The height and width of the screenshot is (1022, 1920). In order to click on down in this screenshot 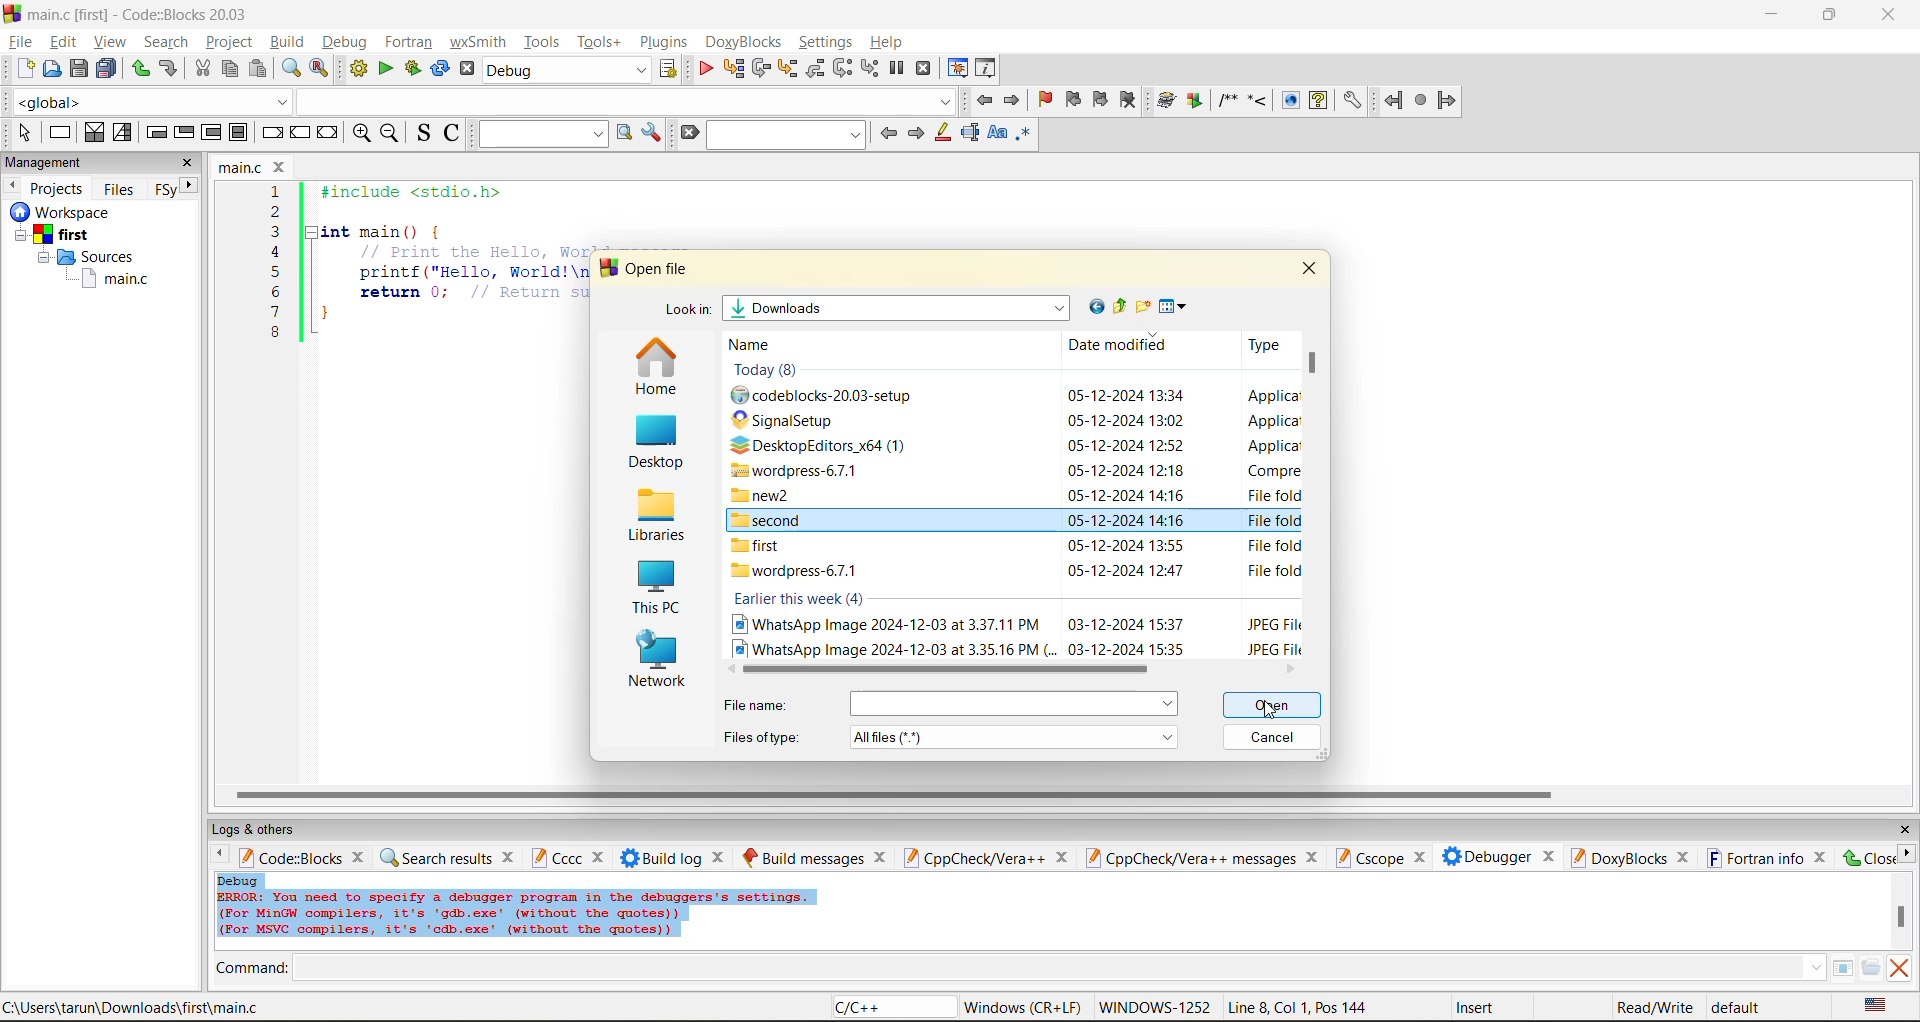, I will do `click(1815, 967)`.